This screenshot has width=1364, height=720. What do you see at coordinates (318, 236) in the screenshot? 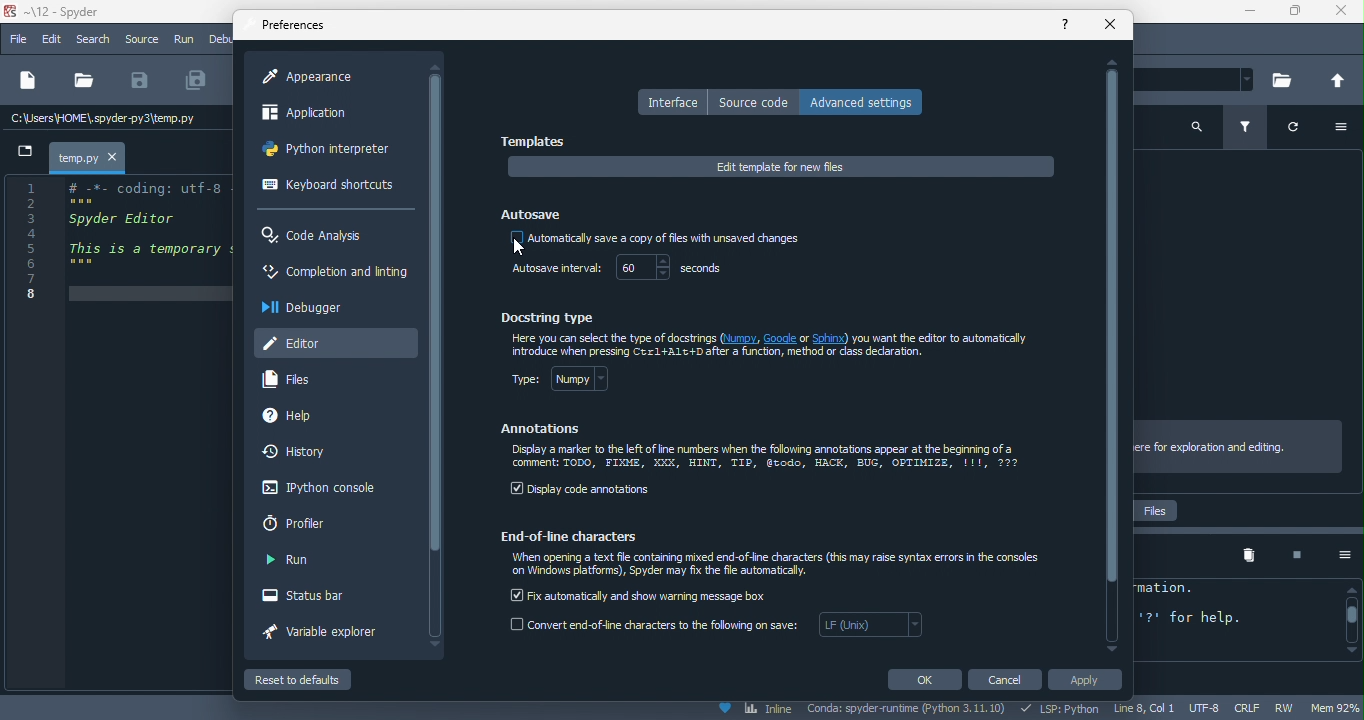
I see `code analysis` at bounding box center [318, 236].